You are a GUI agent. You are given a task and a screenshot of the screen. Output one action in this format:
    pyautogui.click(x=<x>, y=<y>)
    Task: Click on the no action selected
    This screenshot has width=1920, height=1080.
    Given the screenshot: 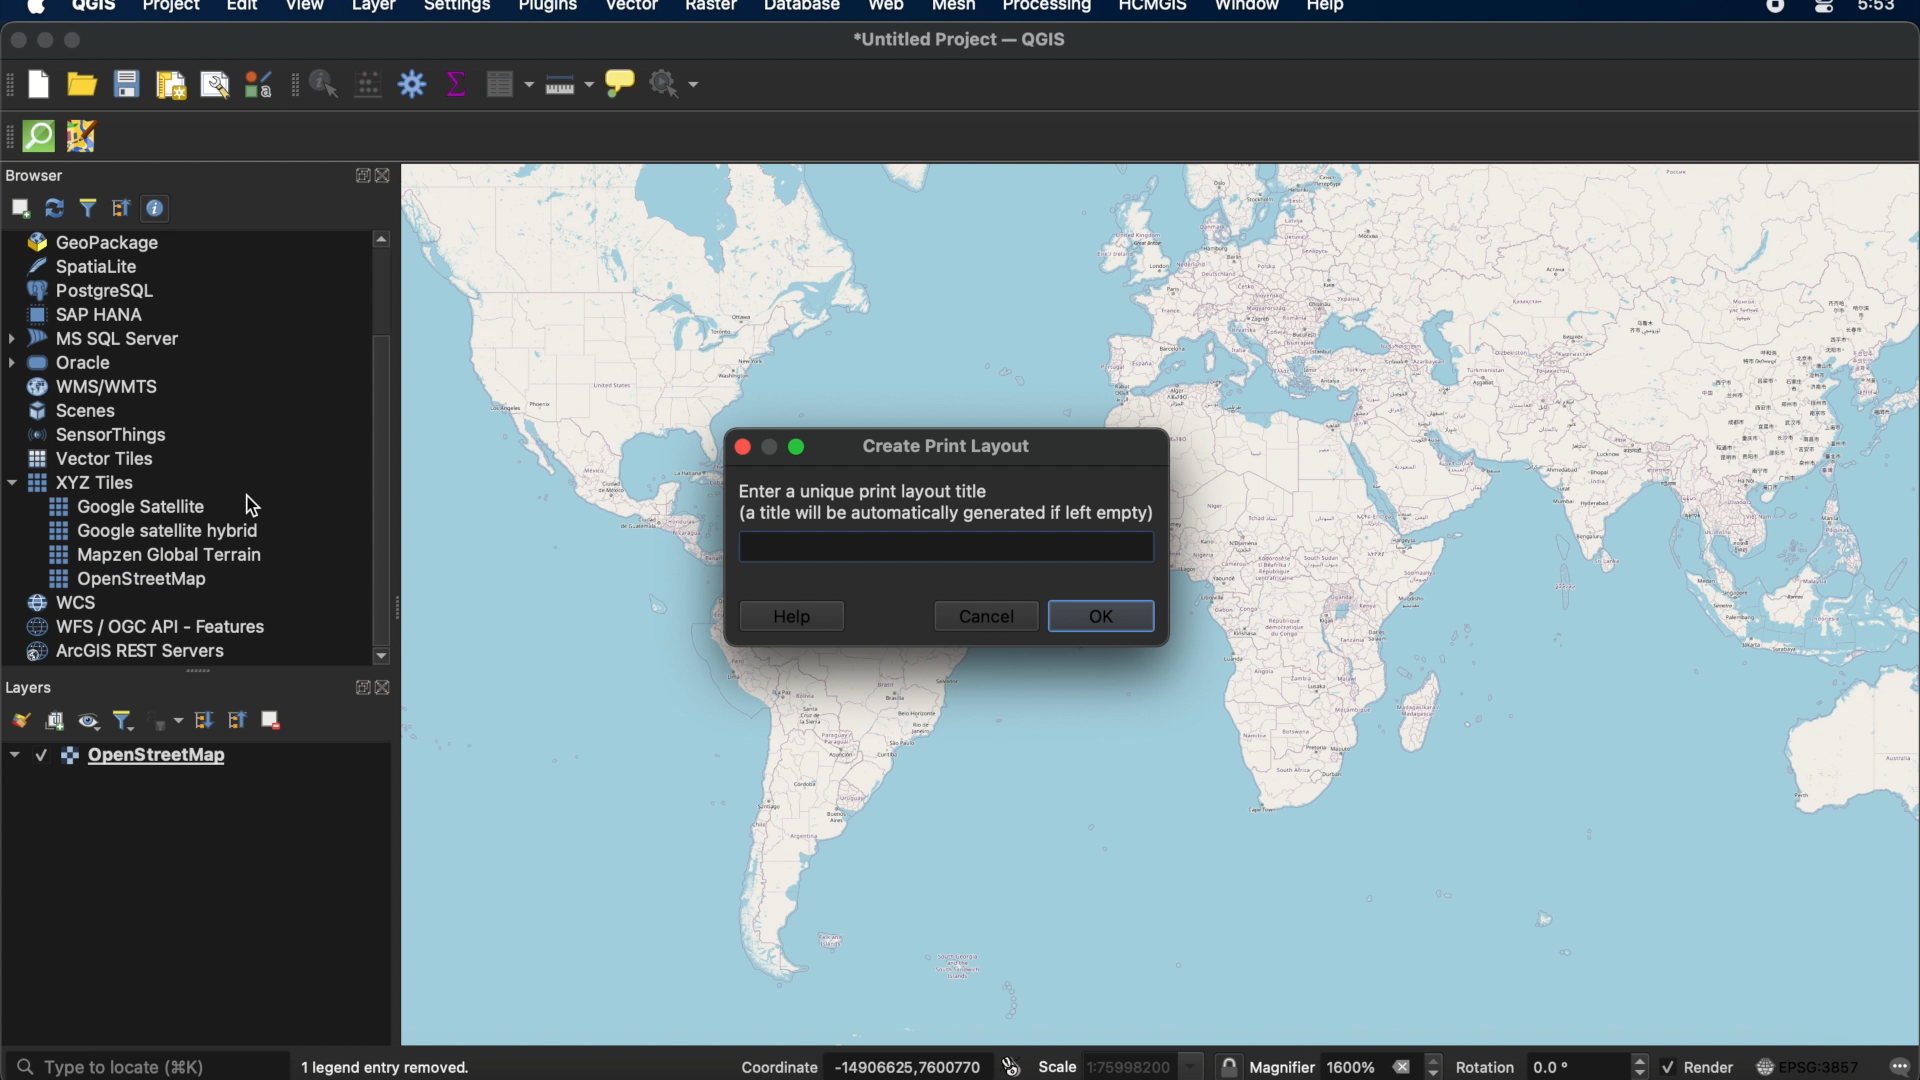 What is the action you would take?
    pyautogui.click(x=680, y=86)
    